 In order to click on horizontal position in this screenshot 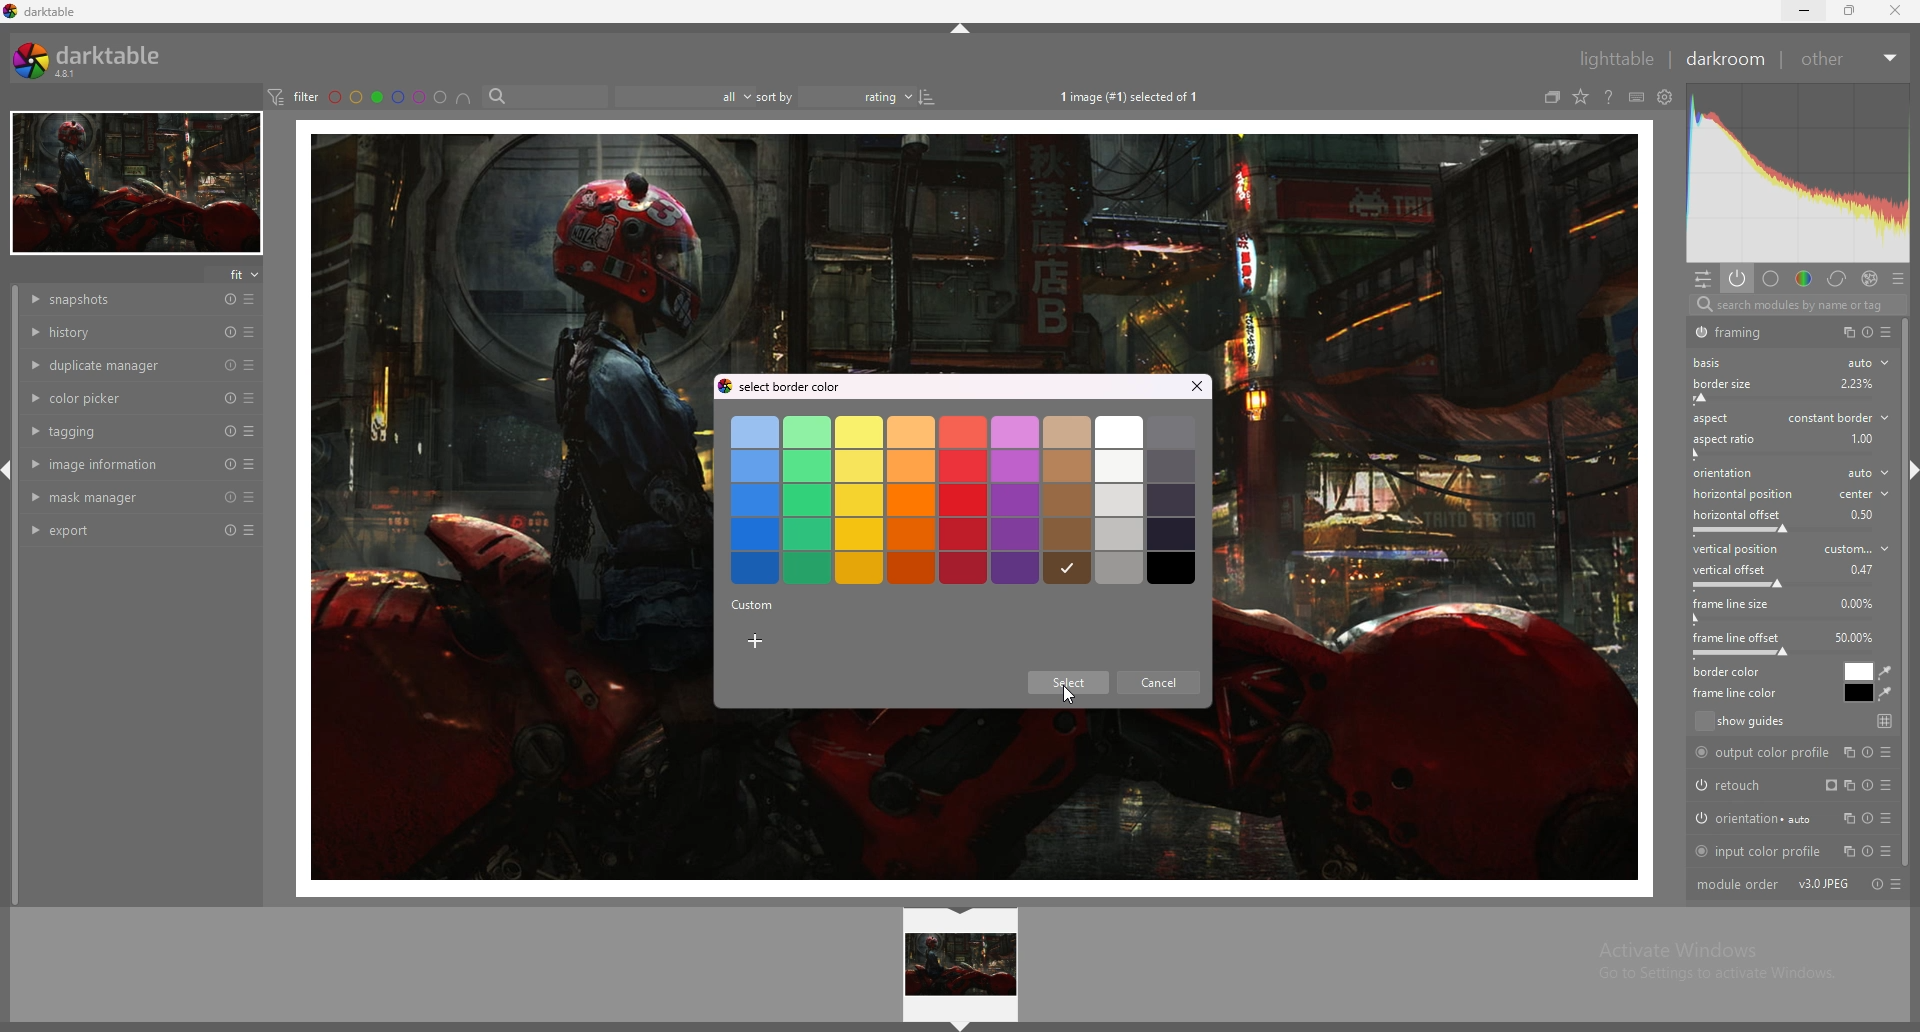, I will do `click(1789, 495)`.